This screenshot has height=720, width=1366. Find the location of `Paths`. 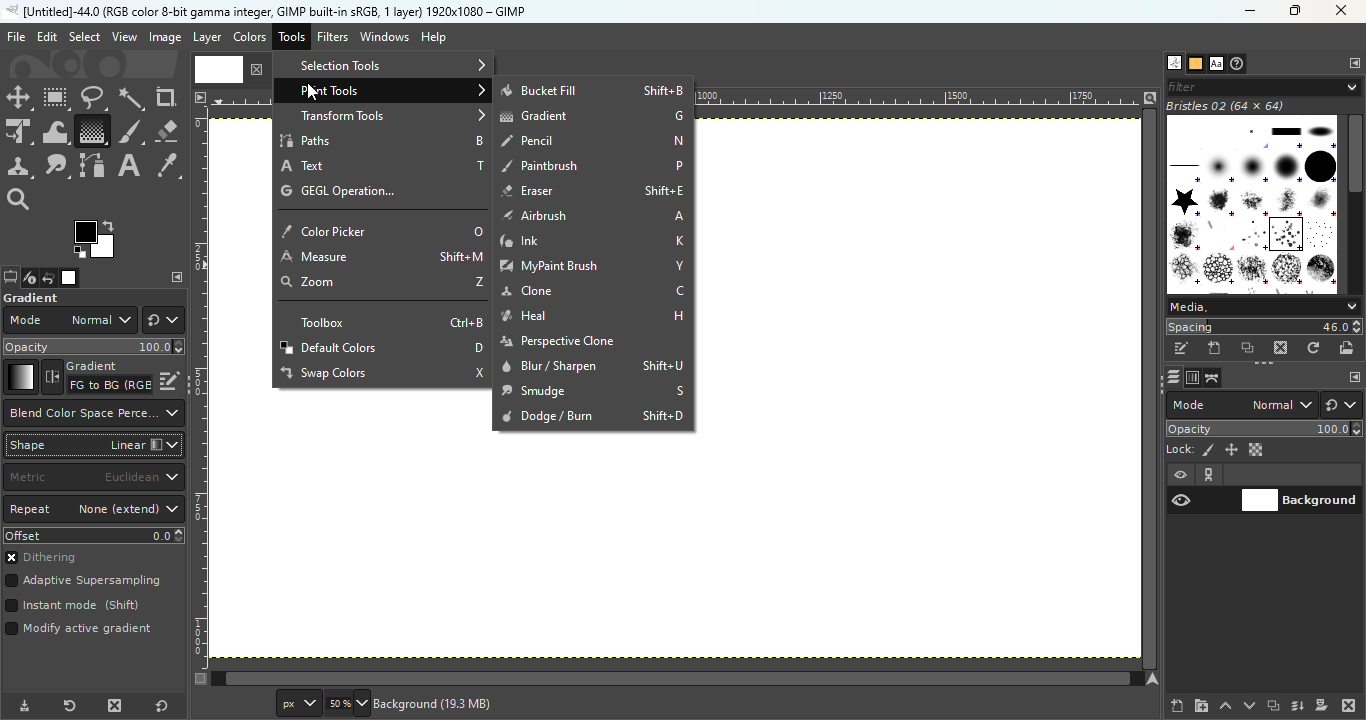

Paths is located at coordinates (380, 139).